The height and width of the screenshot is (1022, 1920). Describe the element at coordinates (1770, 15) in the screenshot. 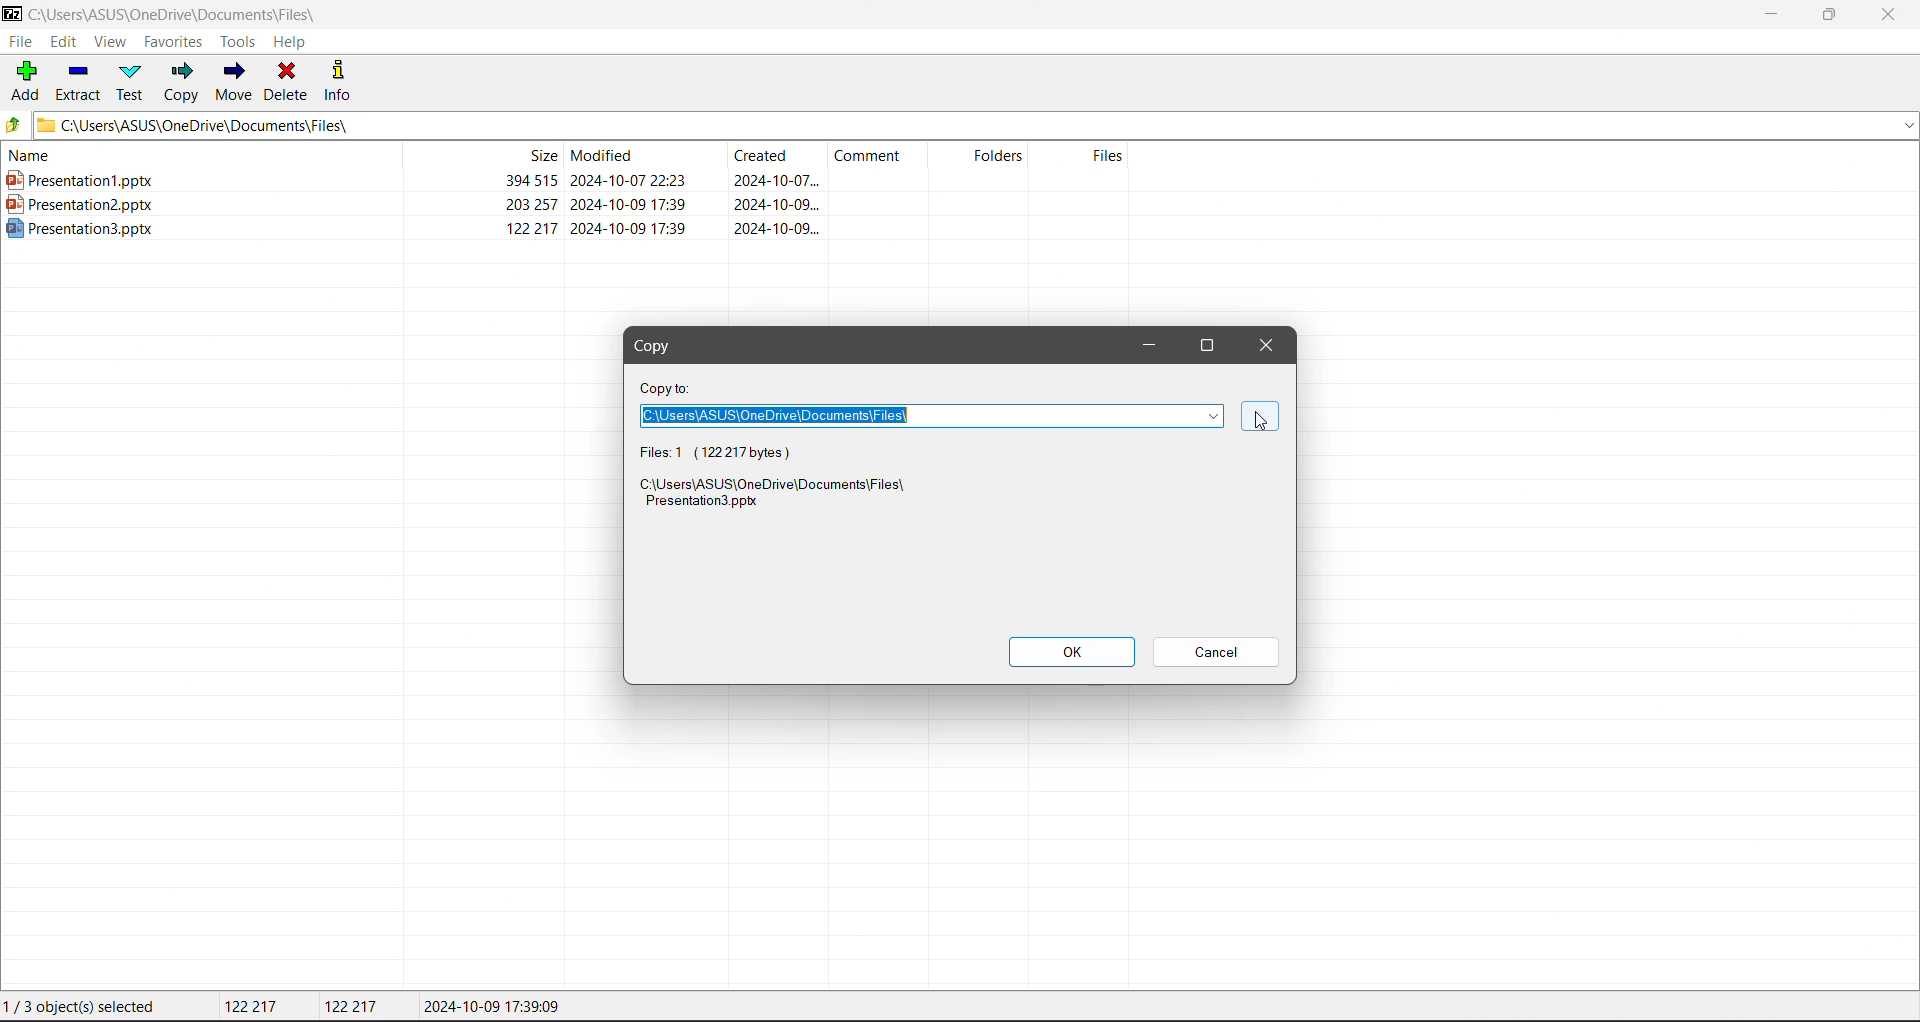

I see `Minimize` at that location.